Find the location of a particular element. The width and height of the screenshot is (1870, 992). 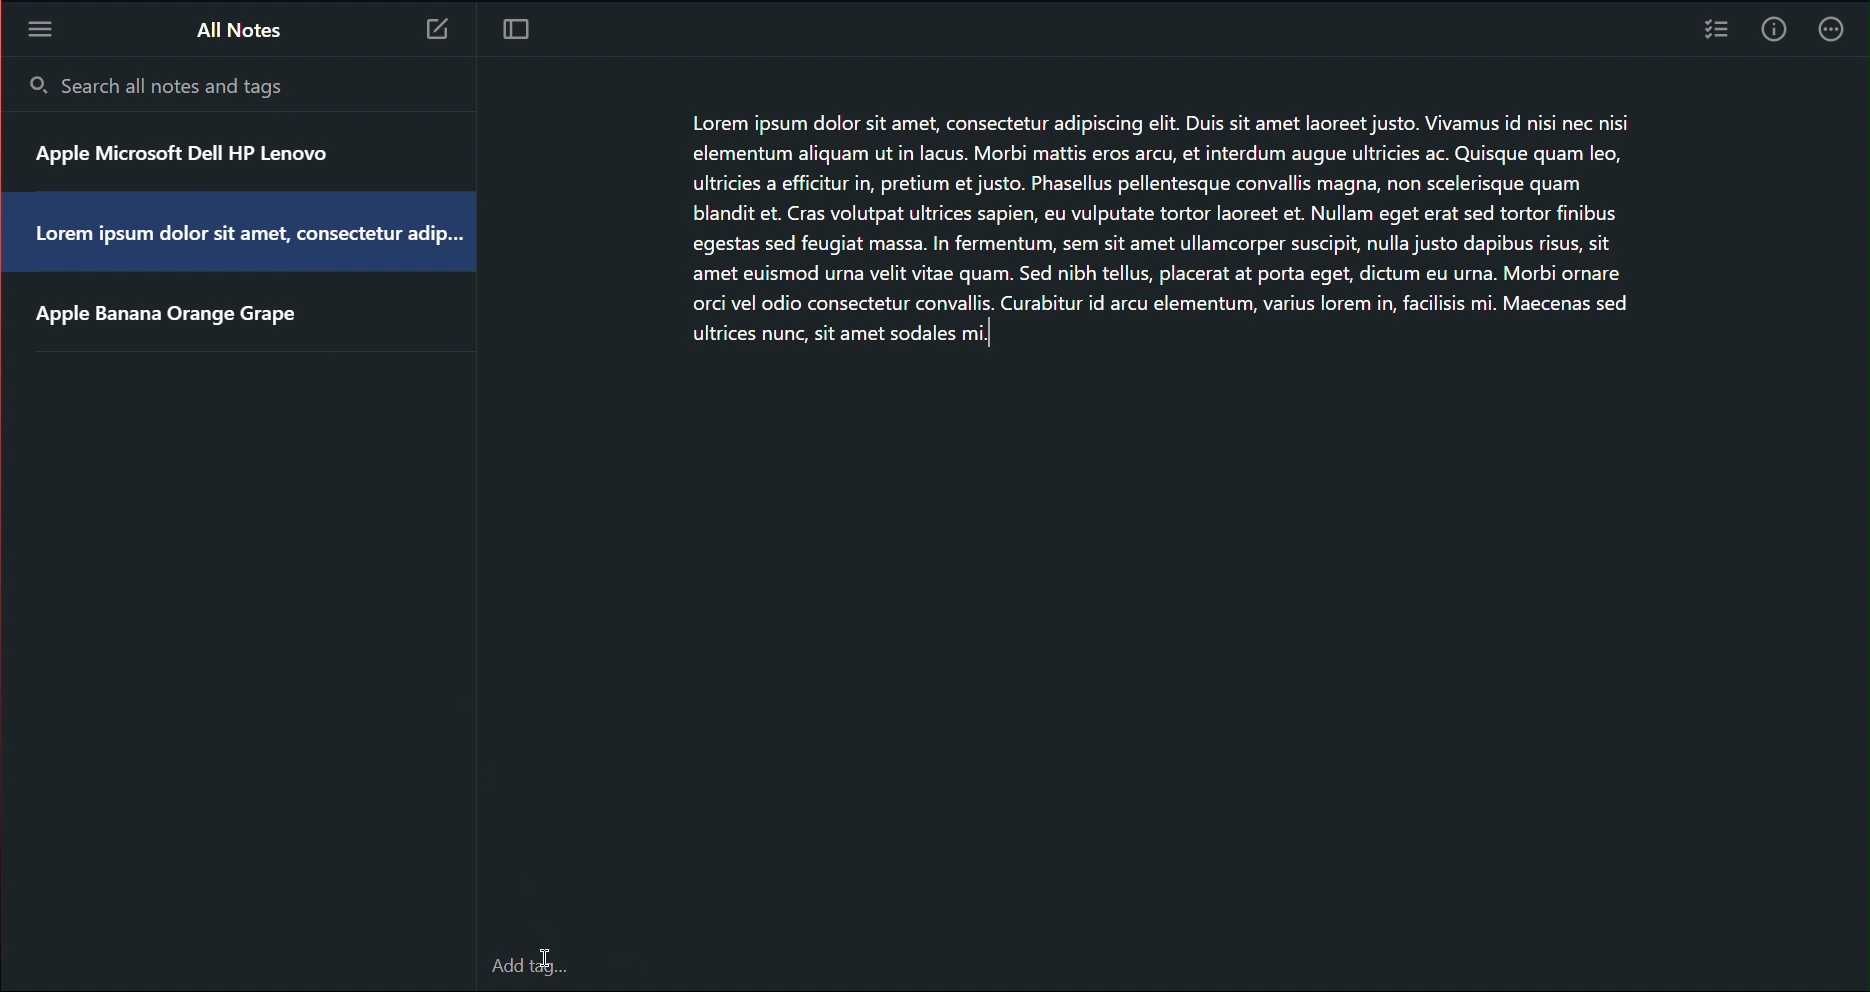

More is located at coordinates (1836, 33).